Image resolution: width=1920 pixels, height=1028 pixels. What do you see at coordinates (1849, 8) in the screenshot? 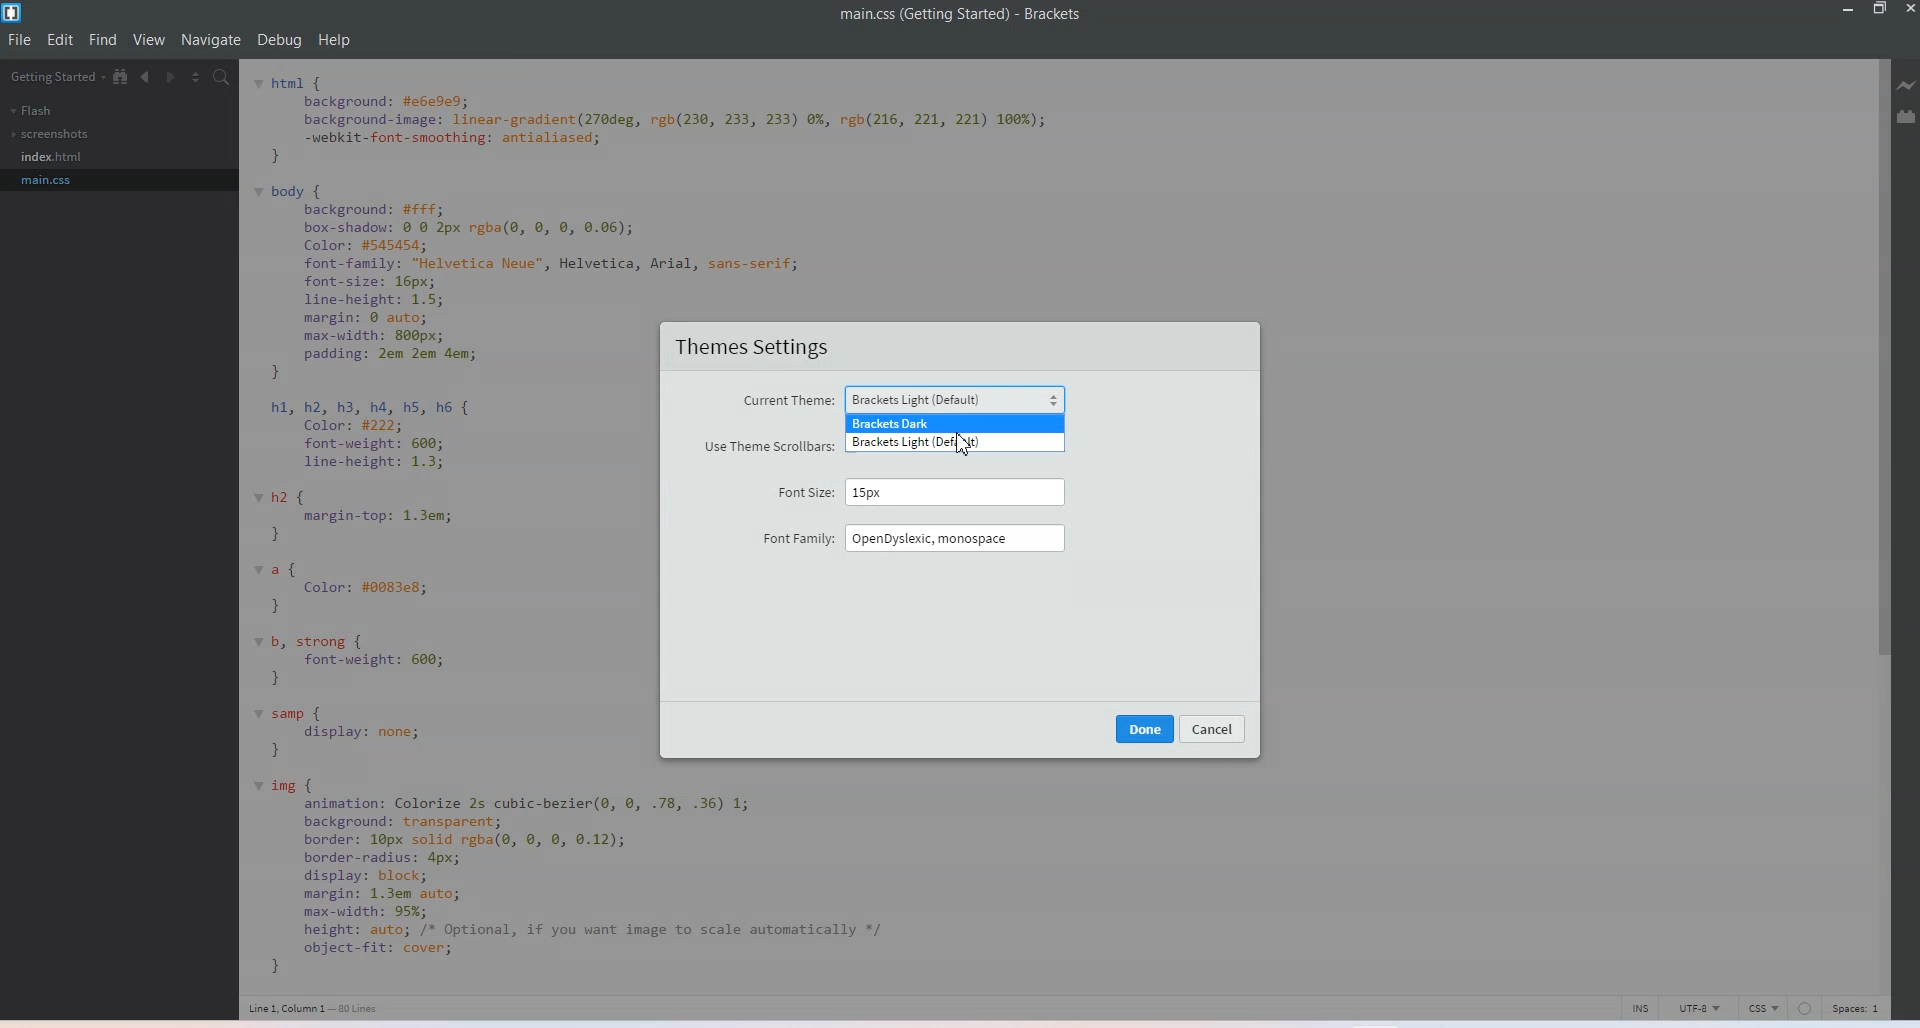
I see `Minimize` at bounding box center [1849, 8].